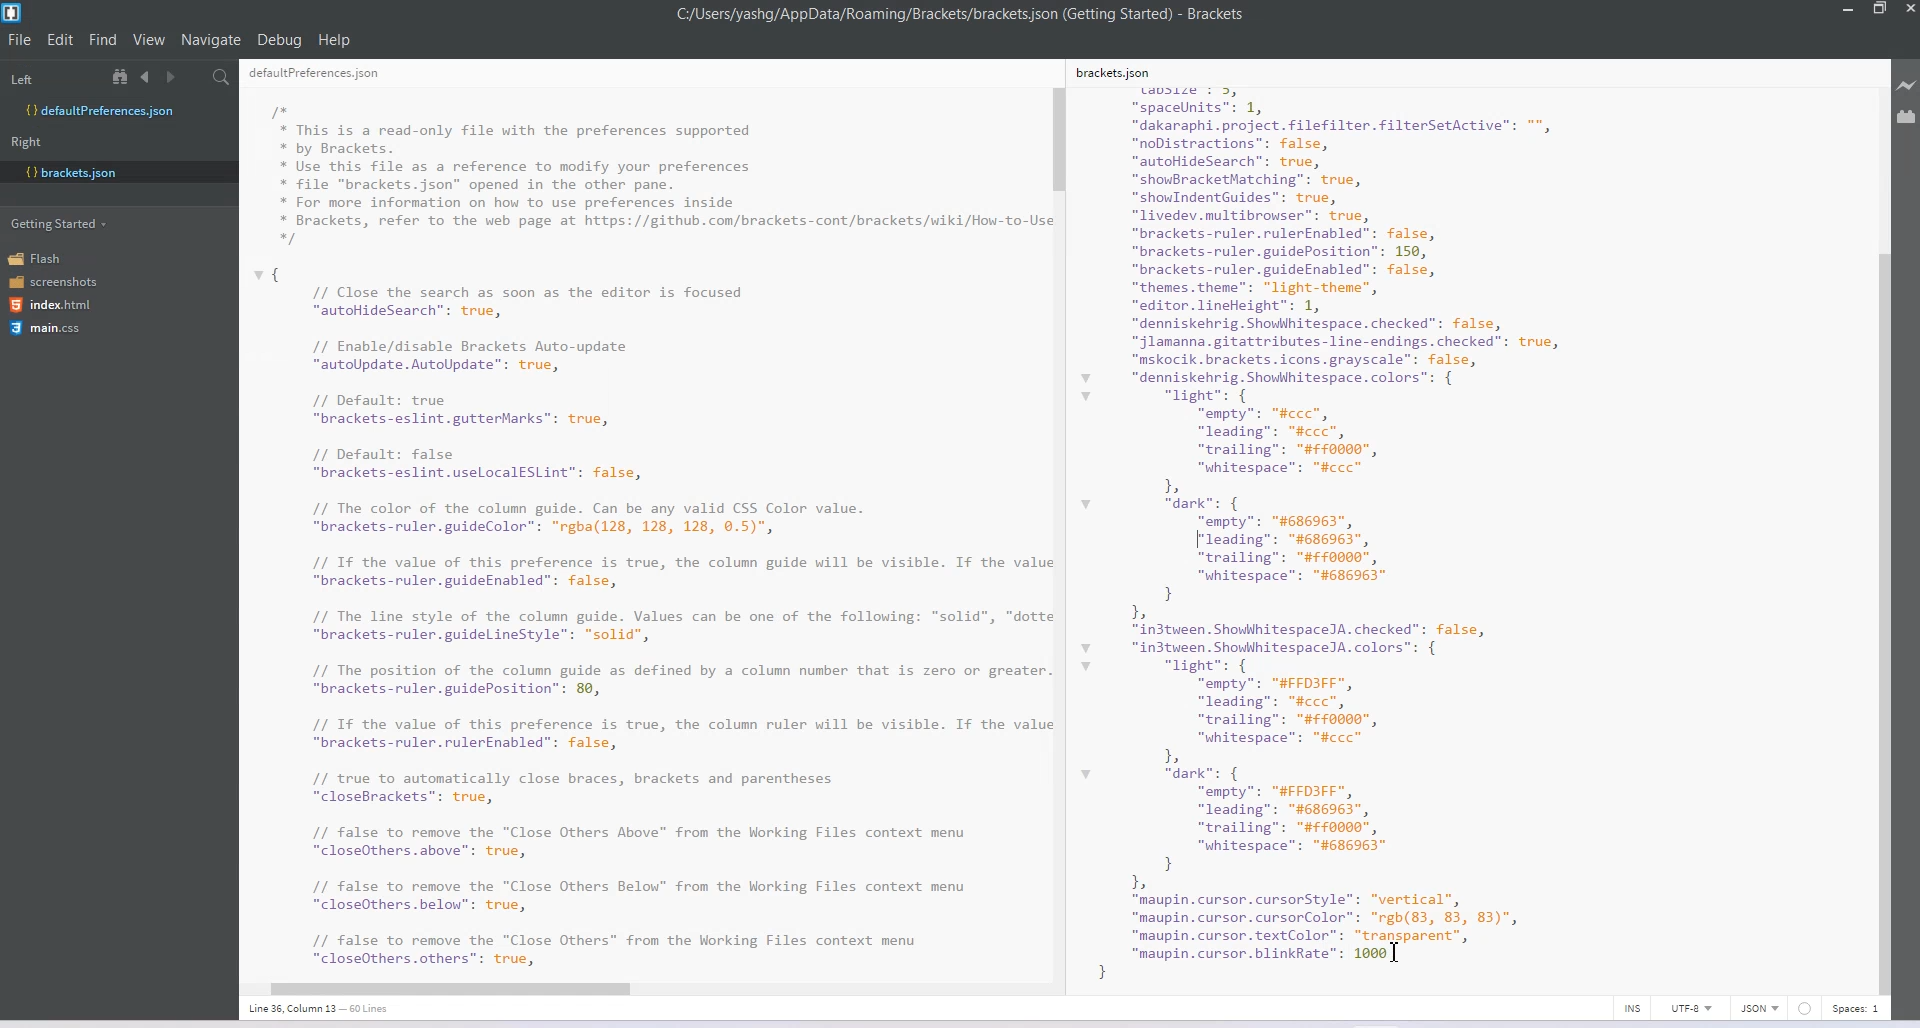 Image resolution: width=1920 pixels, height=1028 pixels. Describe the element at coordinates (45, 328) in the screenshot. I see `main.css` at that location.